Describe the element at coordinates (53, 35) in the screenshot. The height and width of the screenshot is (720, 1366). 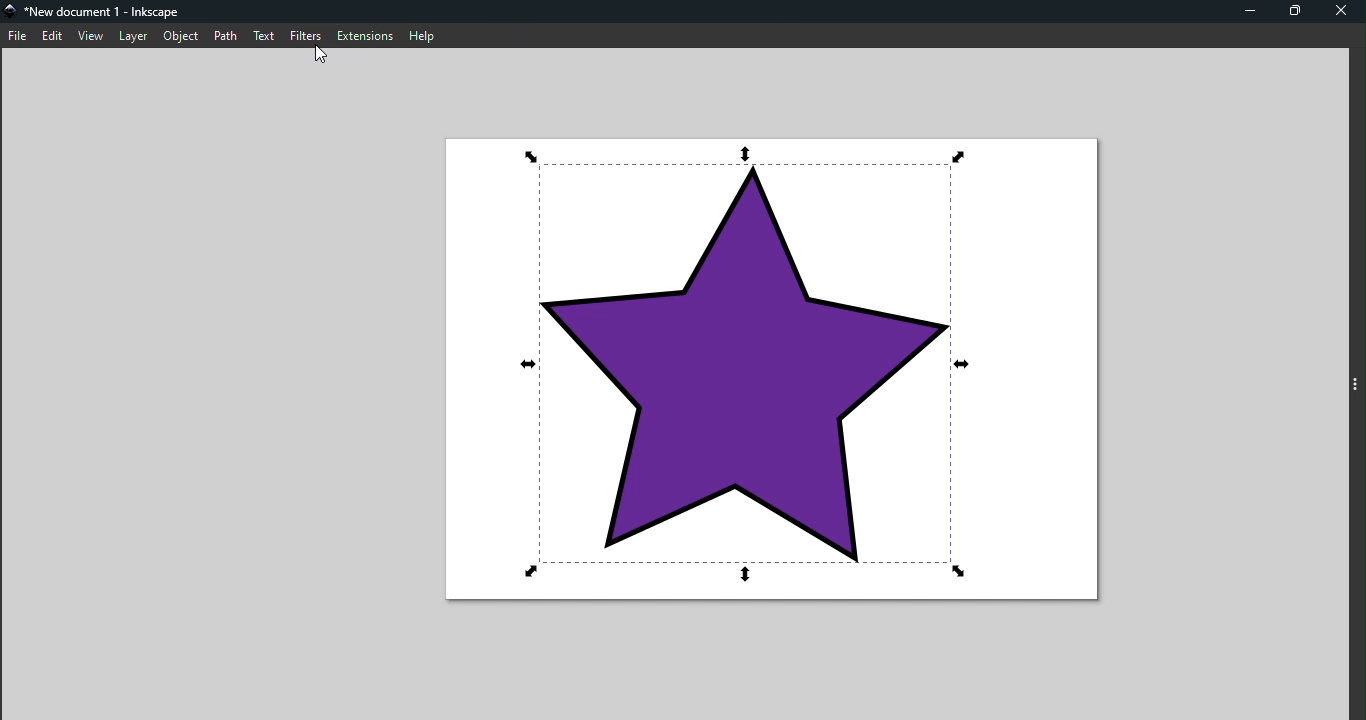
I see `Edit` at that location.